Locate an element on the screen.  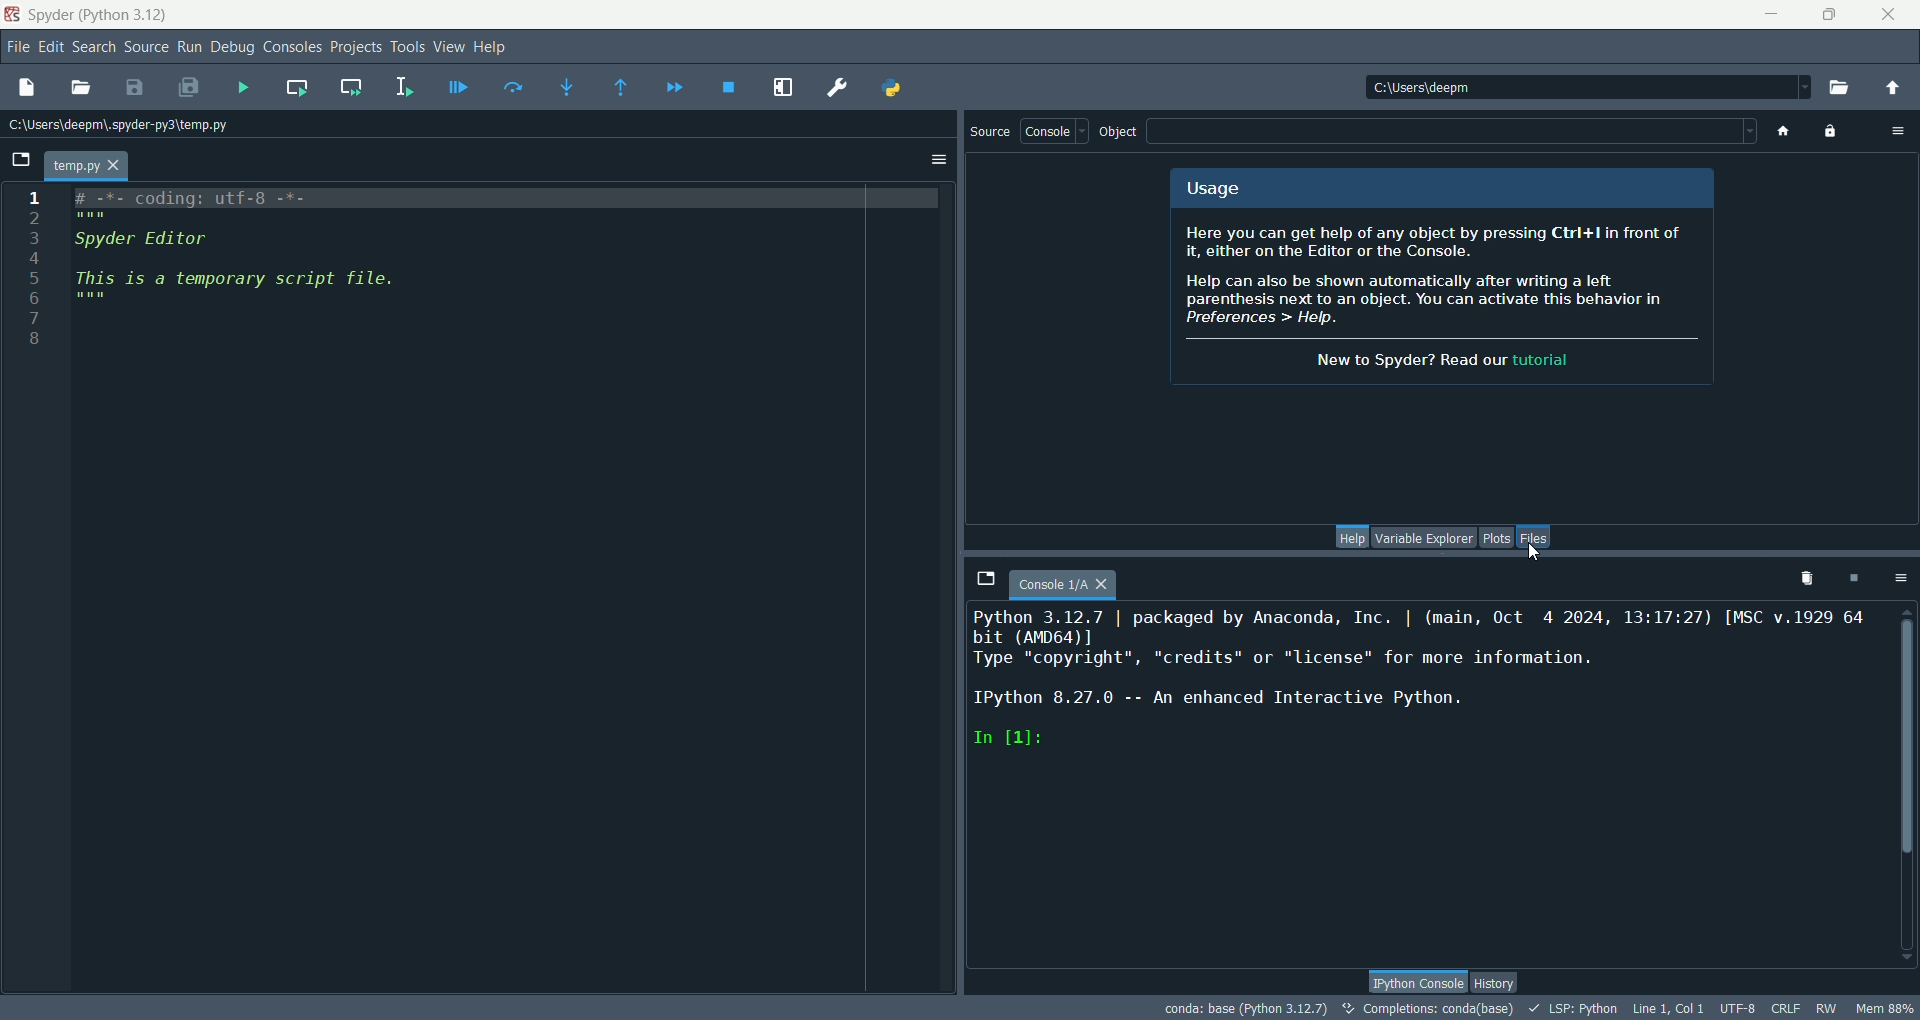
temp.py is located at coordinates (89, 166).